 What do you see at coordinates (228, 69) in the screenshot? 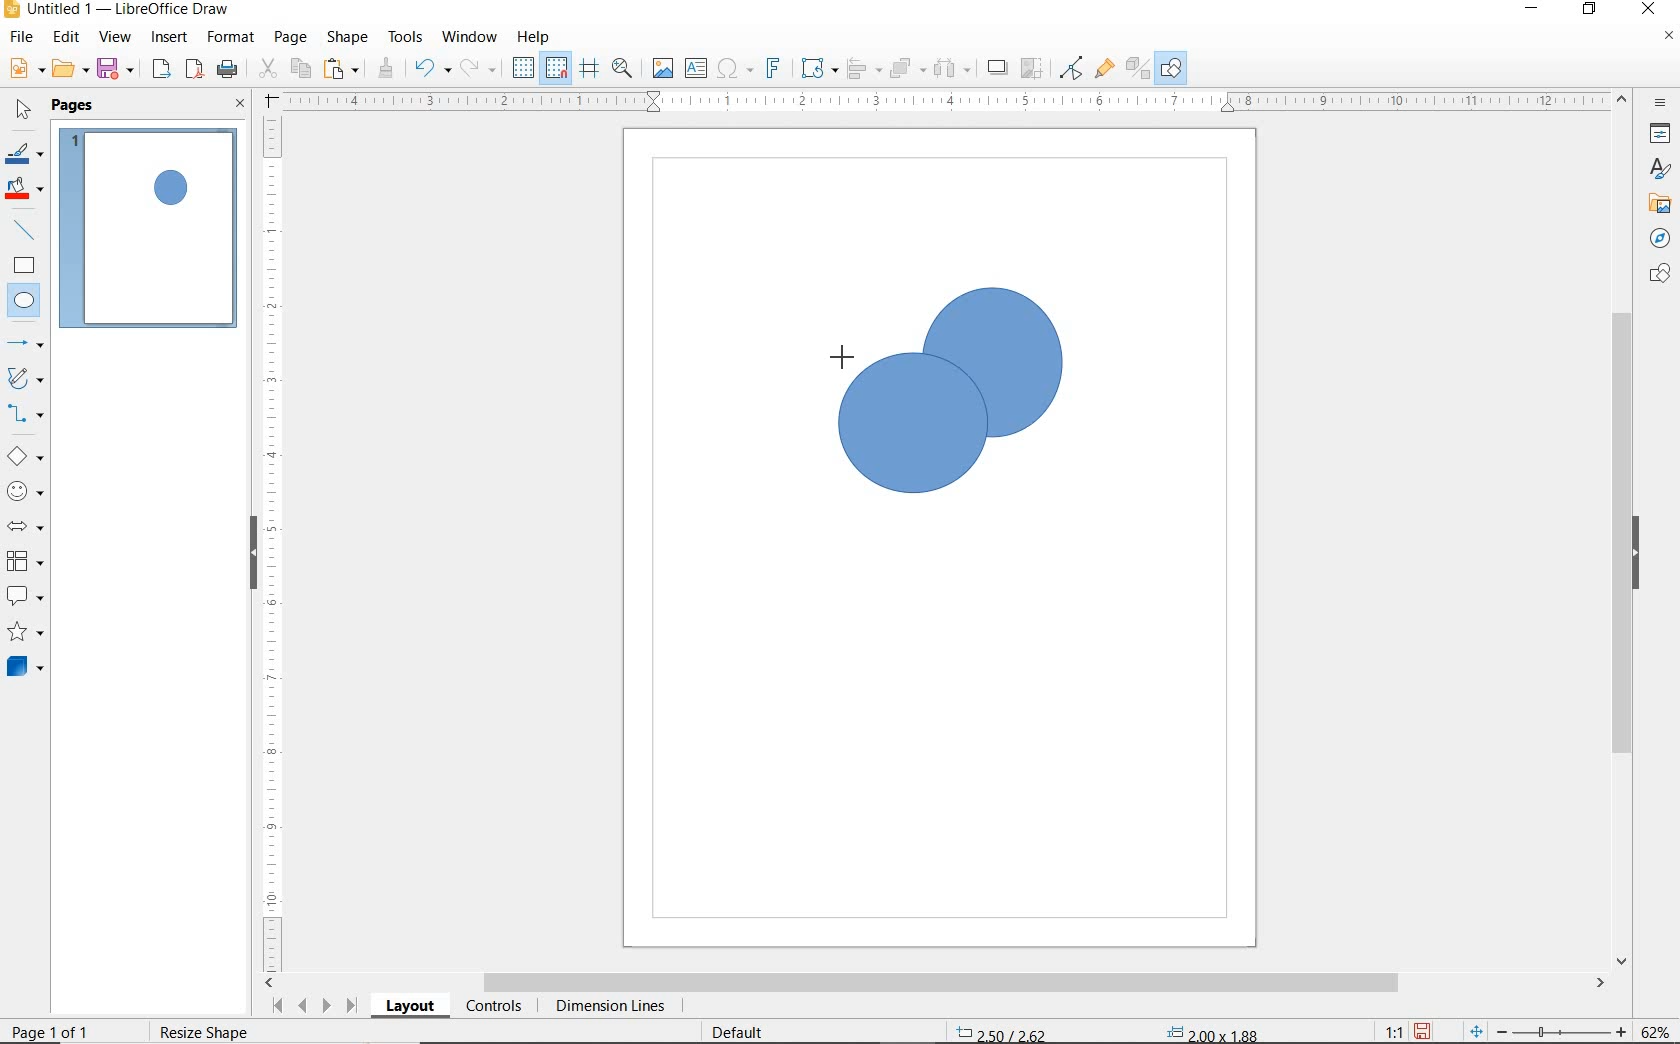
I see `PRINT` at bounding box center [228, 69].